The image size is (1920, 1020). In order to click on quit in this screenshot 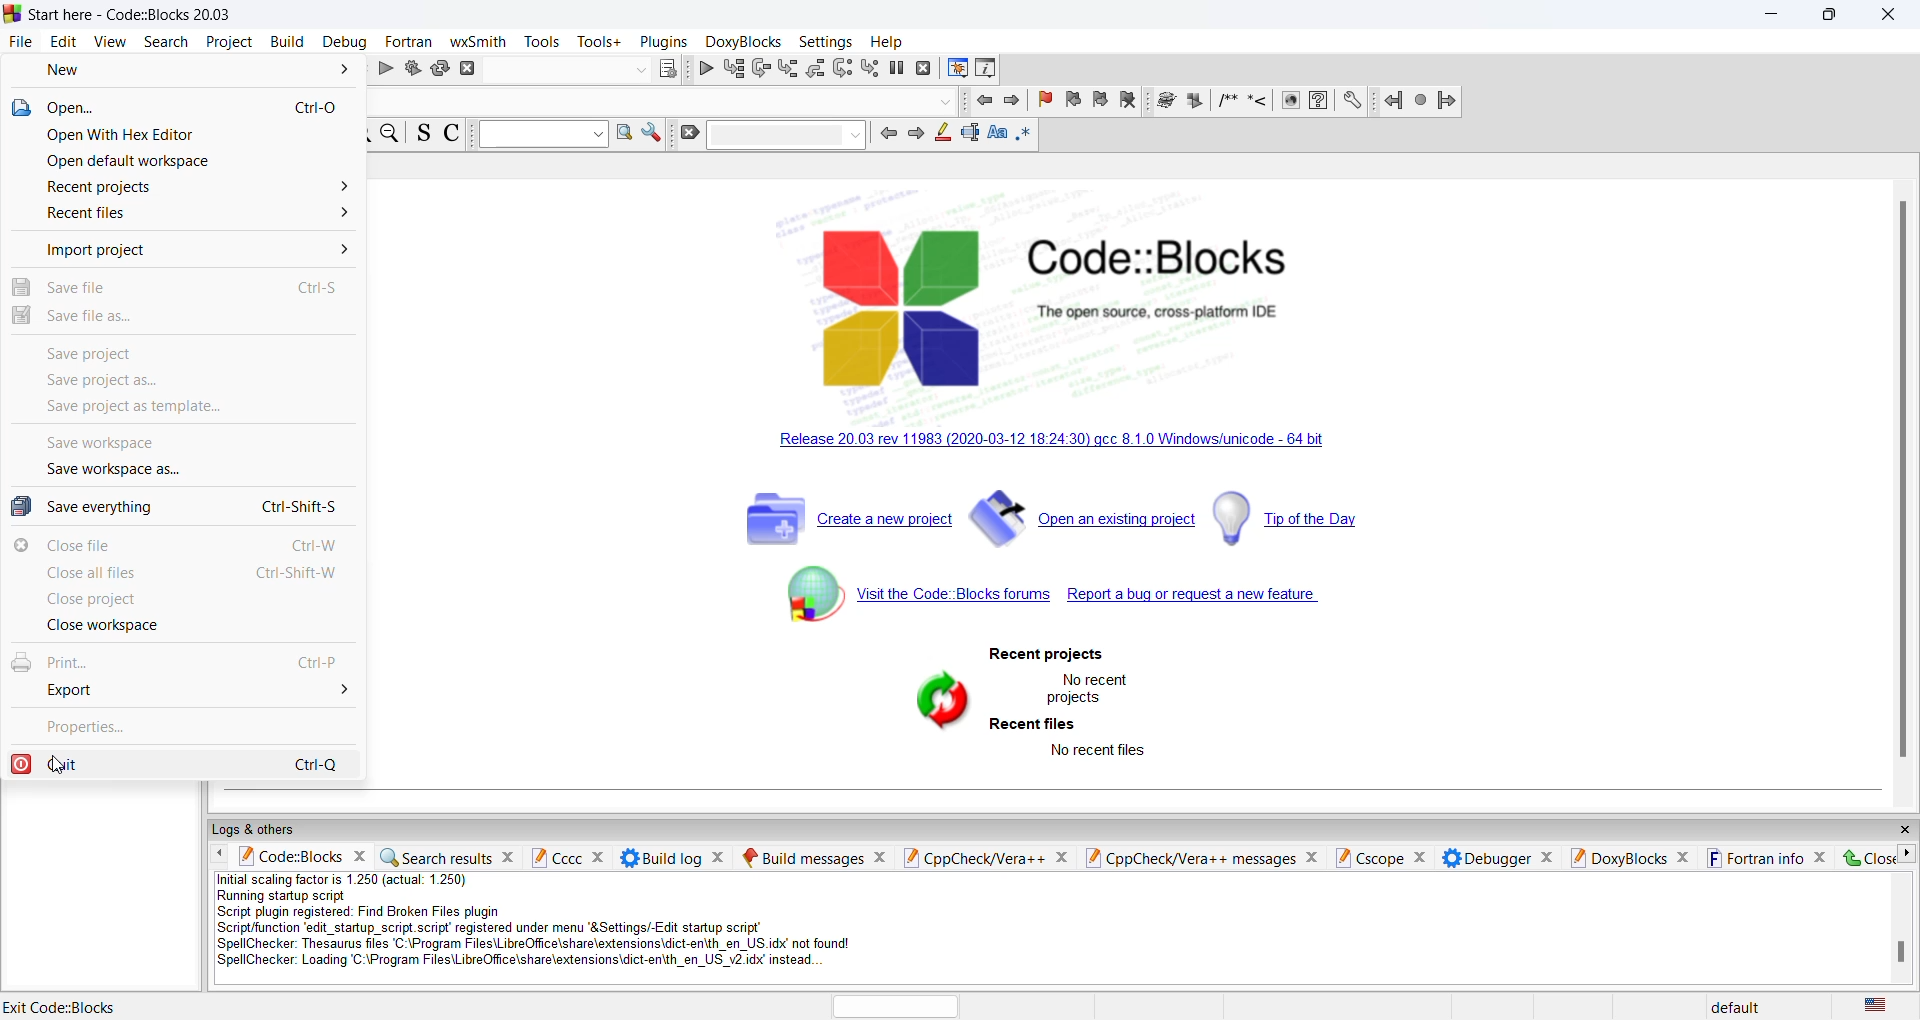, I will do `click(181, 762)`.